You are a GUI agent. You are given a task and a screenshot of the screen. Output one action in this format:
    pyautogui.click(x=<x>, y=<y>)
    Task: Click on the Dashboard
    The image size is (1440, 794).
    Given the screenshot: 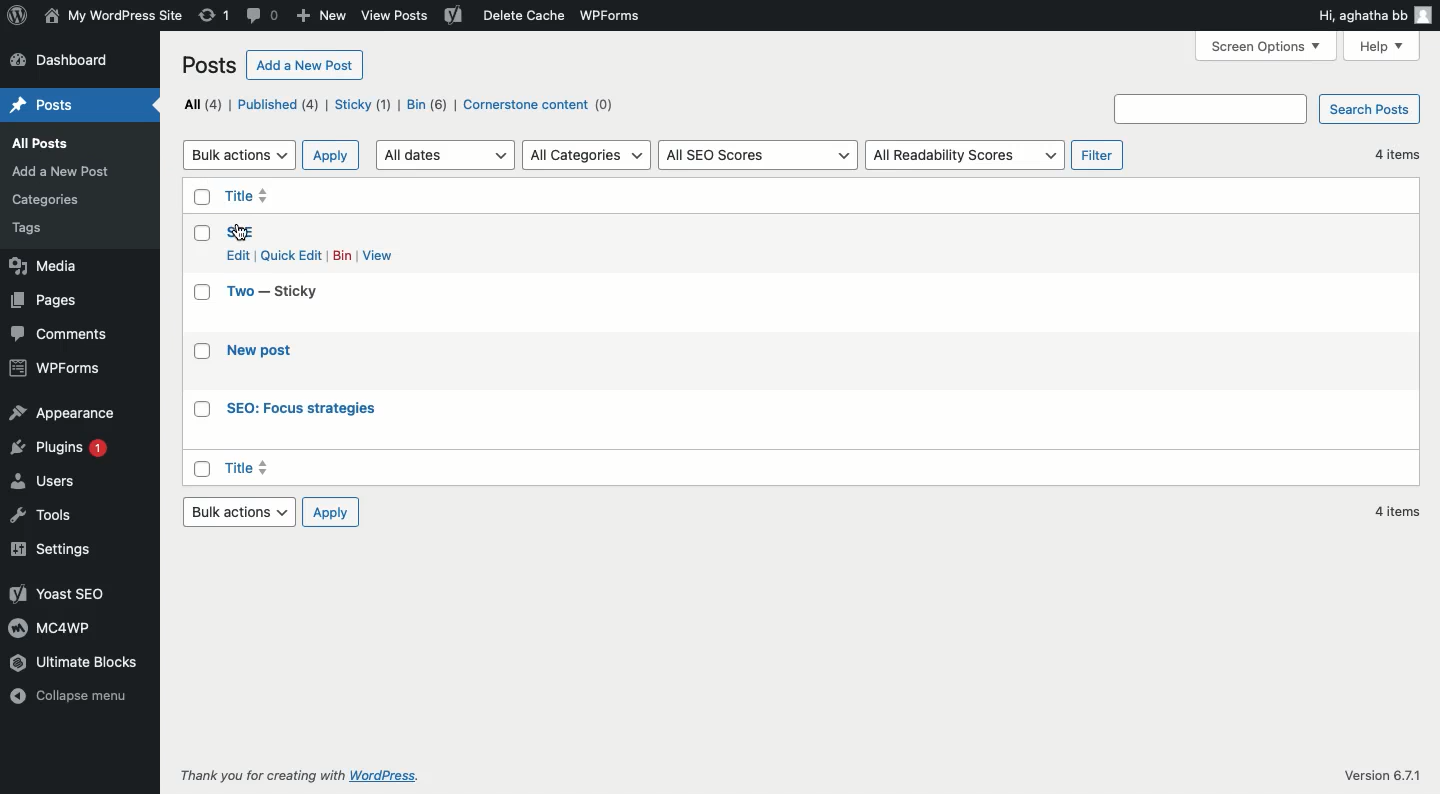 What is the action you would take?
    pyautogui.click(x=69, y=60)
    